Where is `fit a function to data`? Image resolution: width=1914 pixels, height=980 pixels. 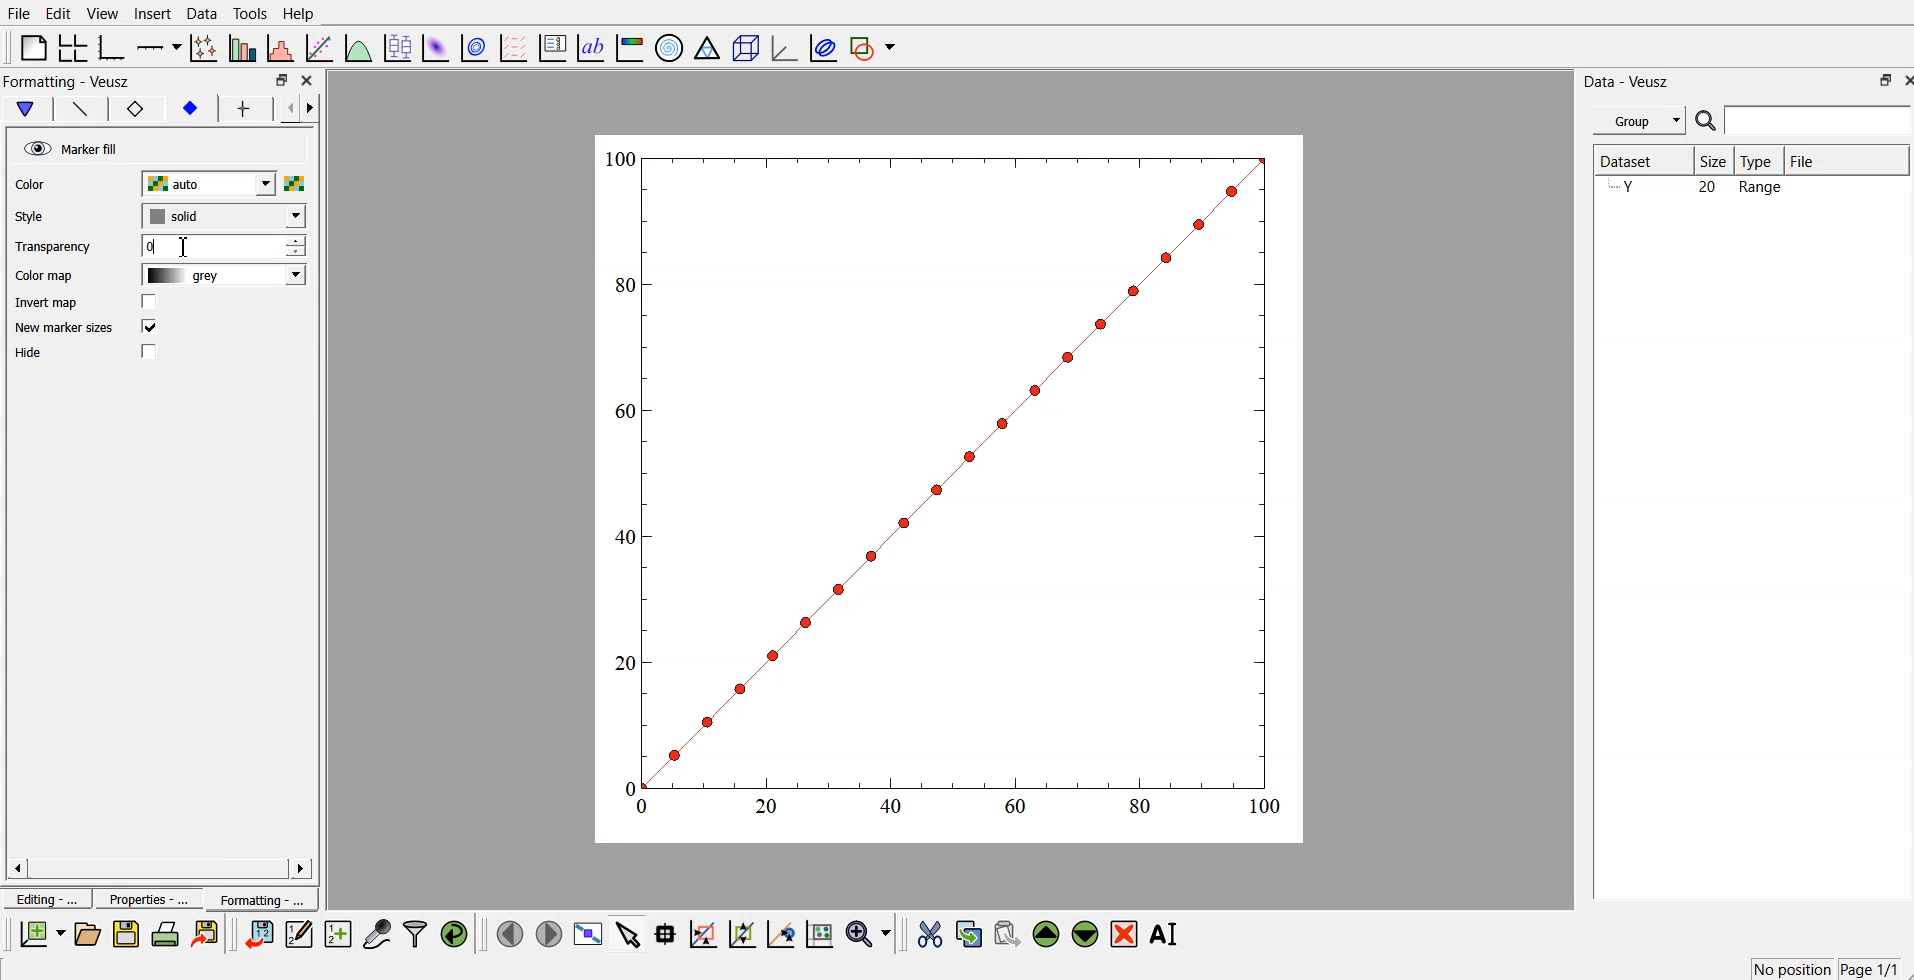
fit a function to data is located at coordinates (320, 47).